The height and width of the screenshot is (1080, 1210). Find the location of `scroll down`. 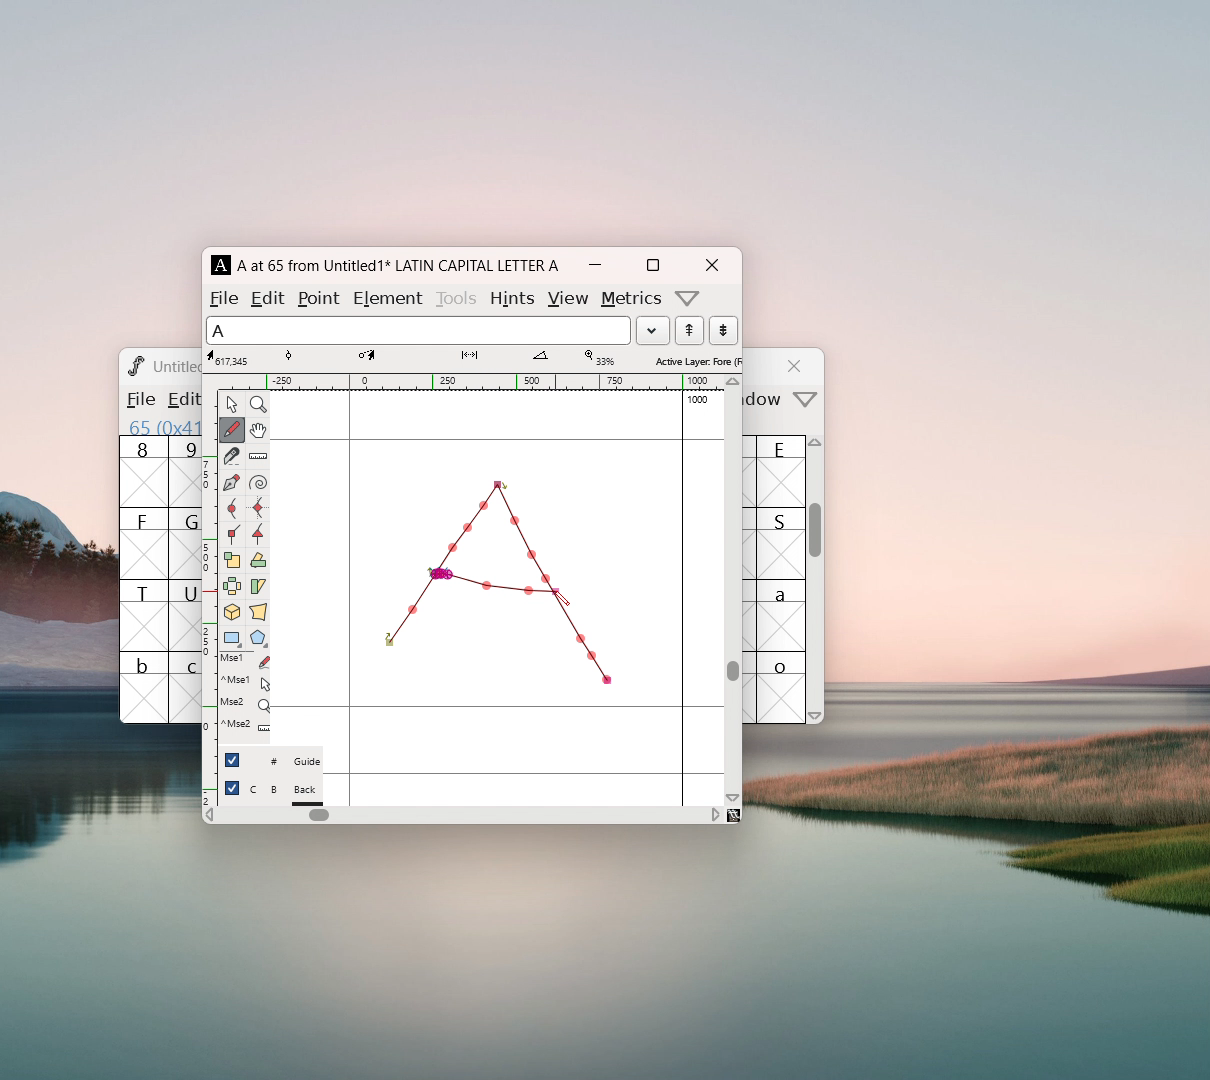

scroll down is located at coordinates (816, 715).